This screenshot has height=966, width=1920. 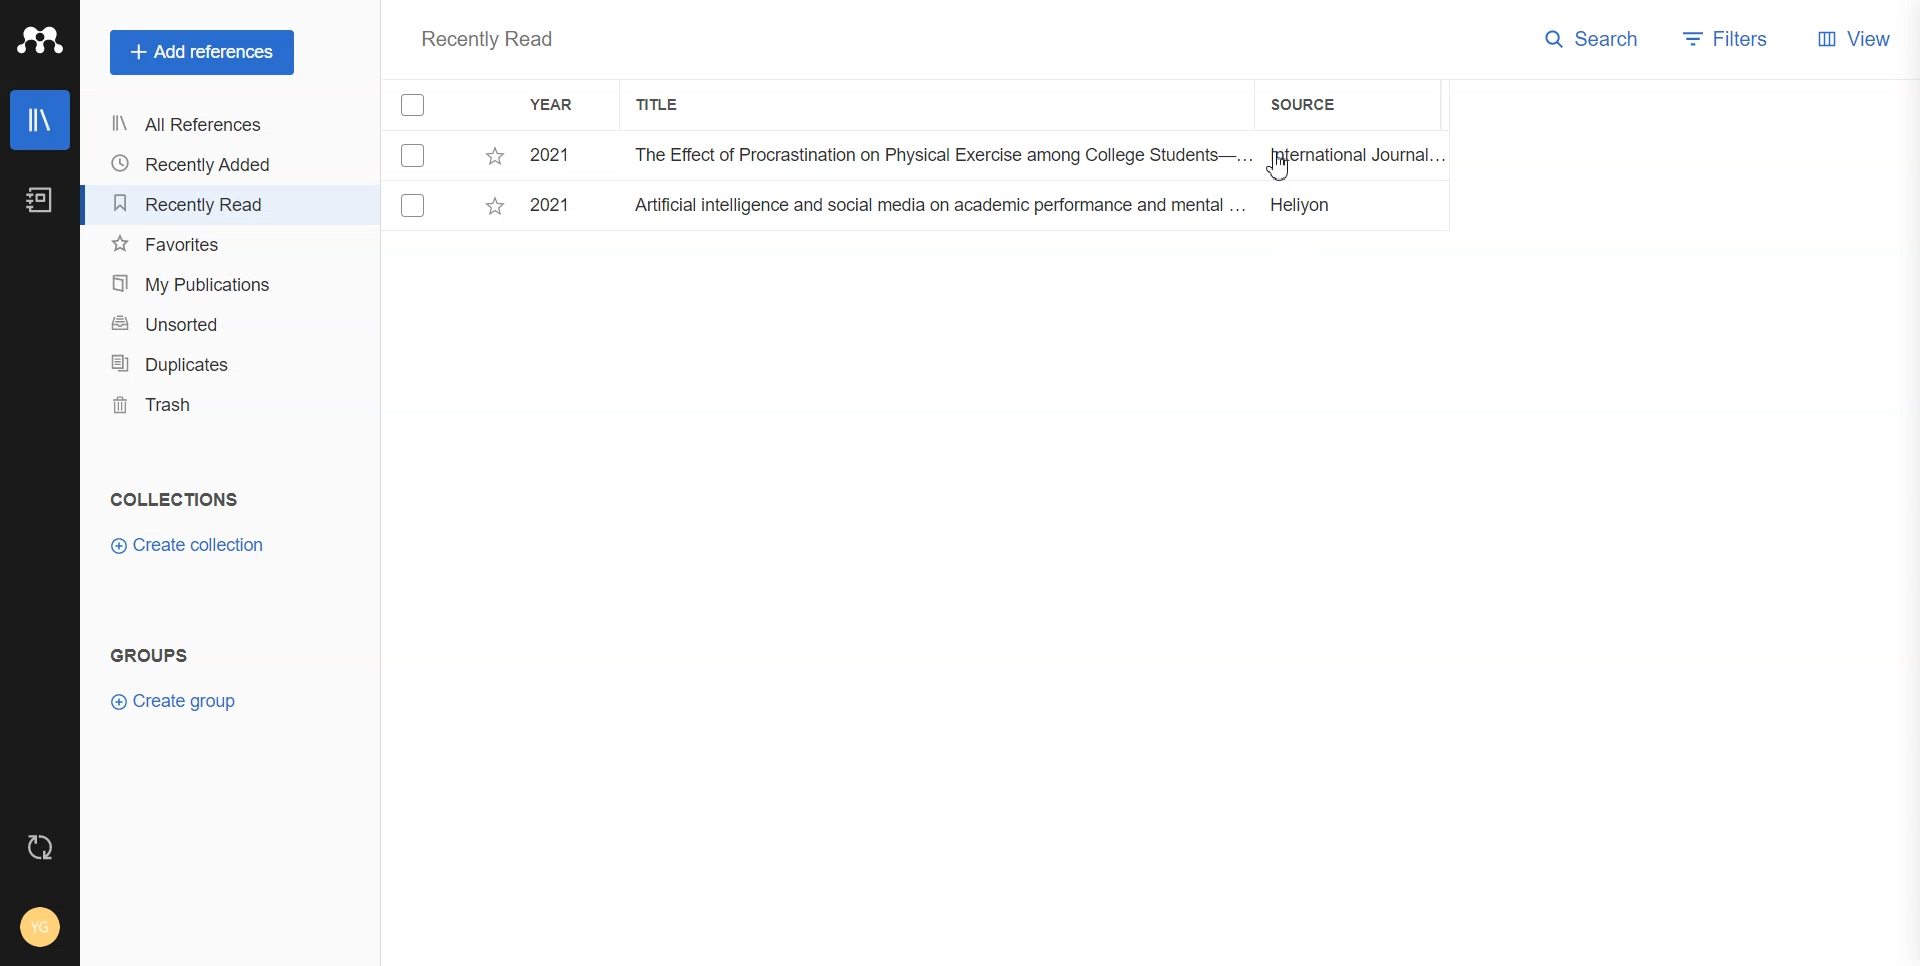 I want to click on Checkbox, so click(x=414, y=206).